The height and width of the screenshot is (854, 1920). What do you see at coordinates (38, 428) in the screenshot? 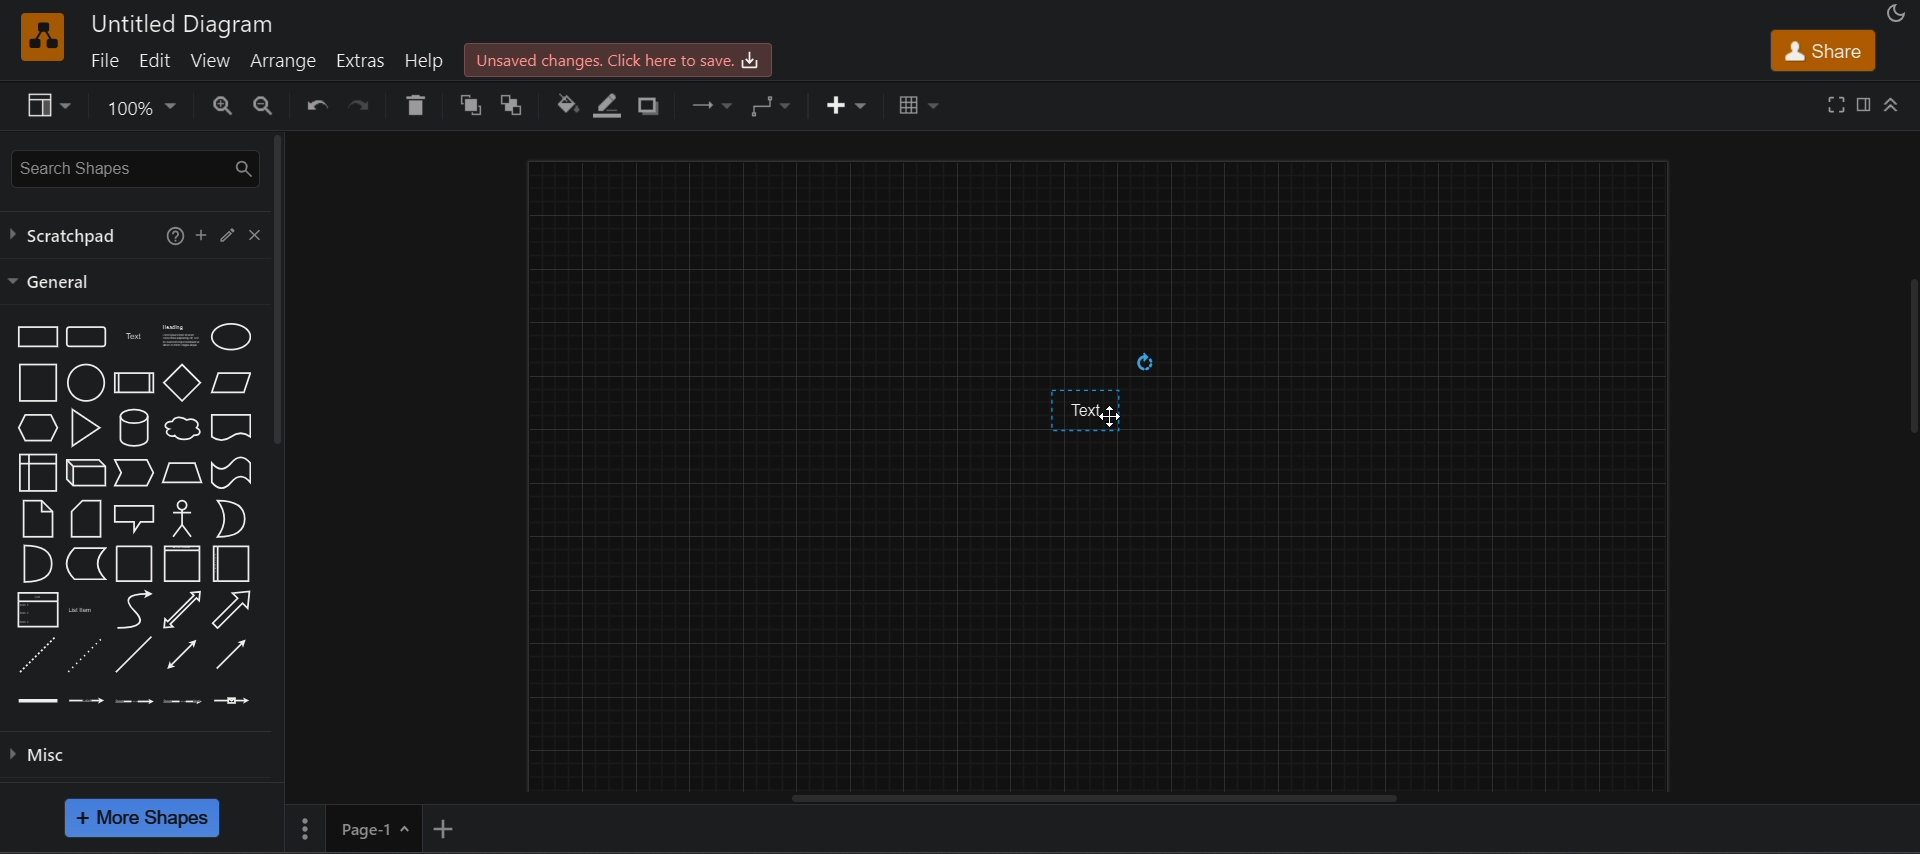
I see `Hexagon` at bounding box center [38, 428].